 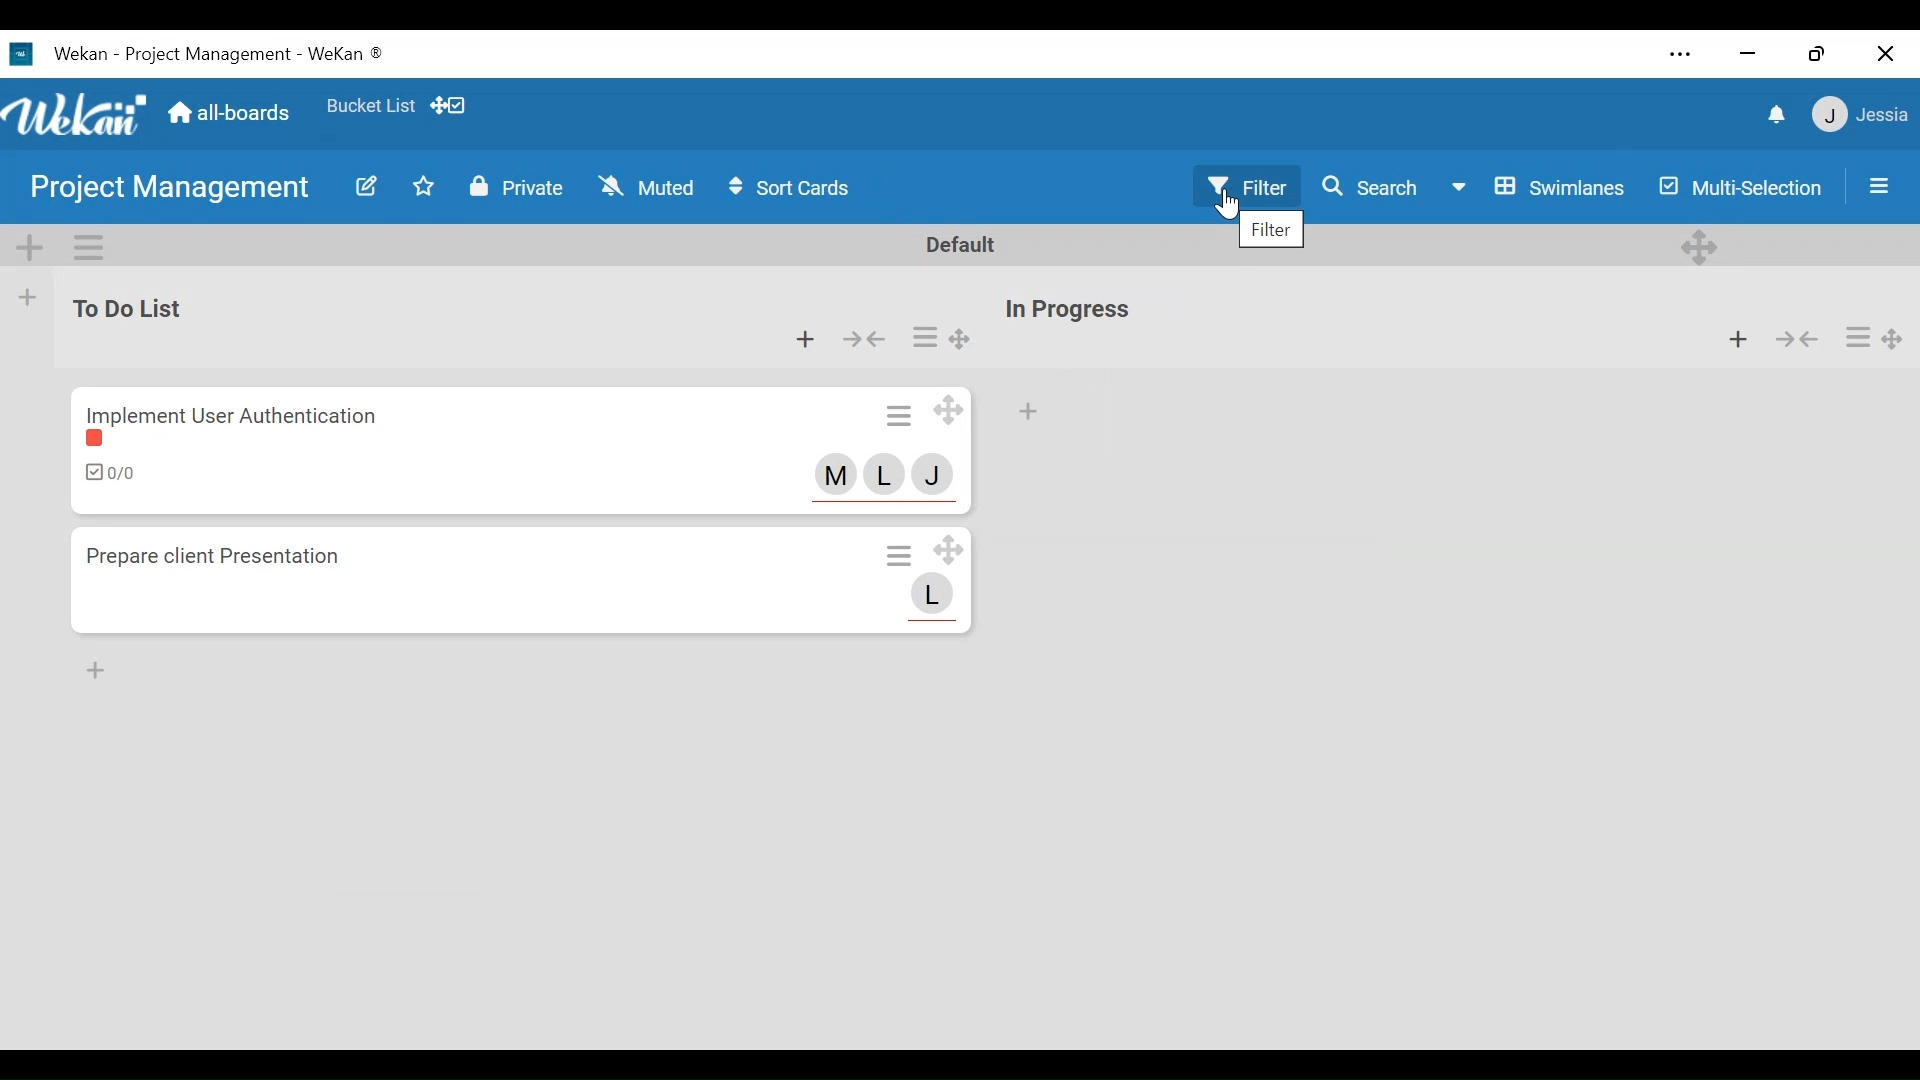 What do you see at coordinates (170, 304) in the screenshot?
I see `to do List` at bounding box center [170, 304].